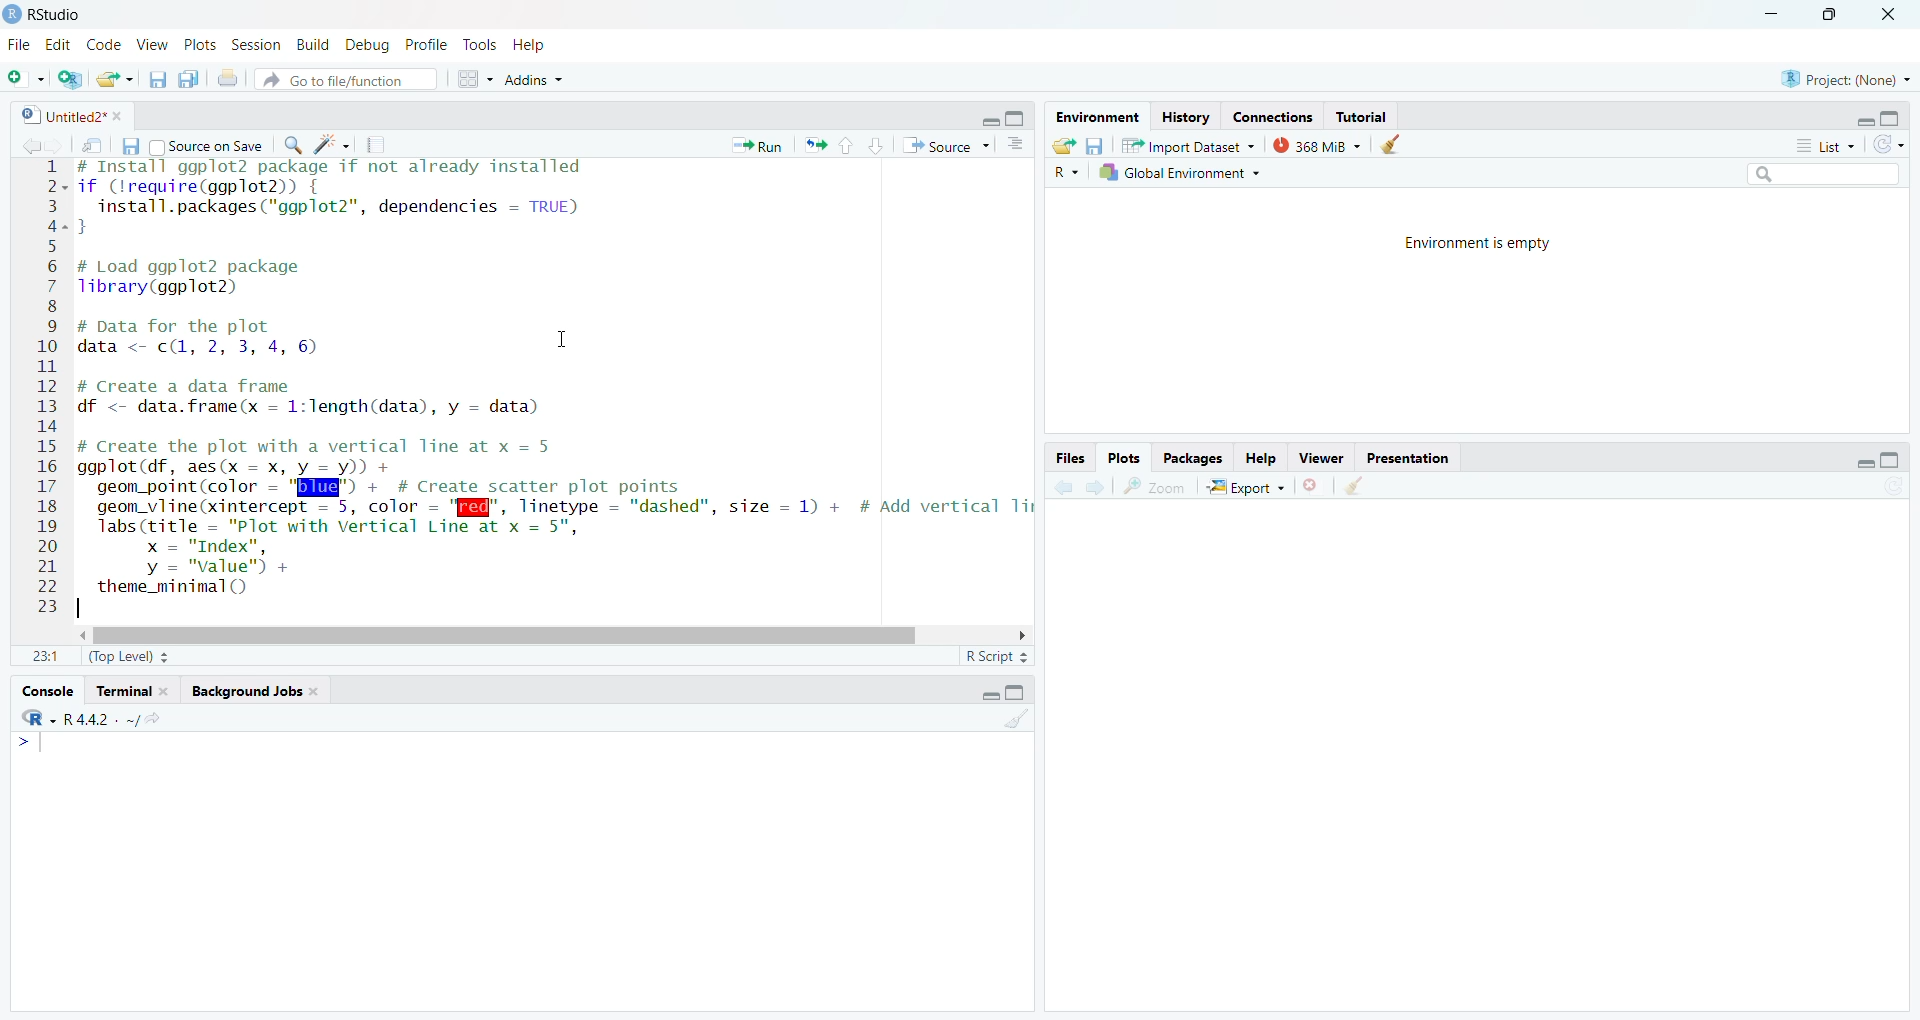  What do you see at coordinates (880, 149) in the screenshot?
I see `downward` at bounding box center [880, 149].